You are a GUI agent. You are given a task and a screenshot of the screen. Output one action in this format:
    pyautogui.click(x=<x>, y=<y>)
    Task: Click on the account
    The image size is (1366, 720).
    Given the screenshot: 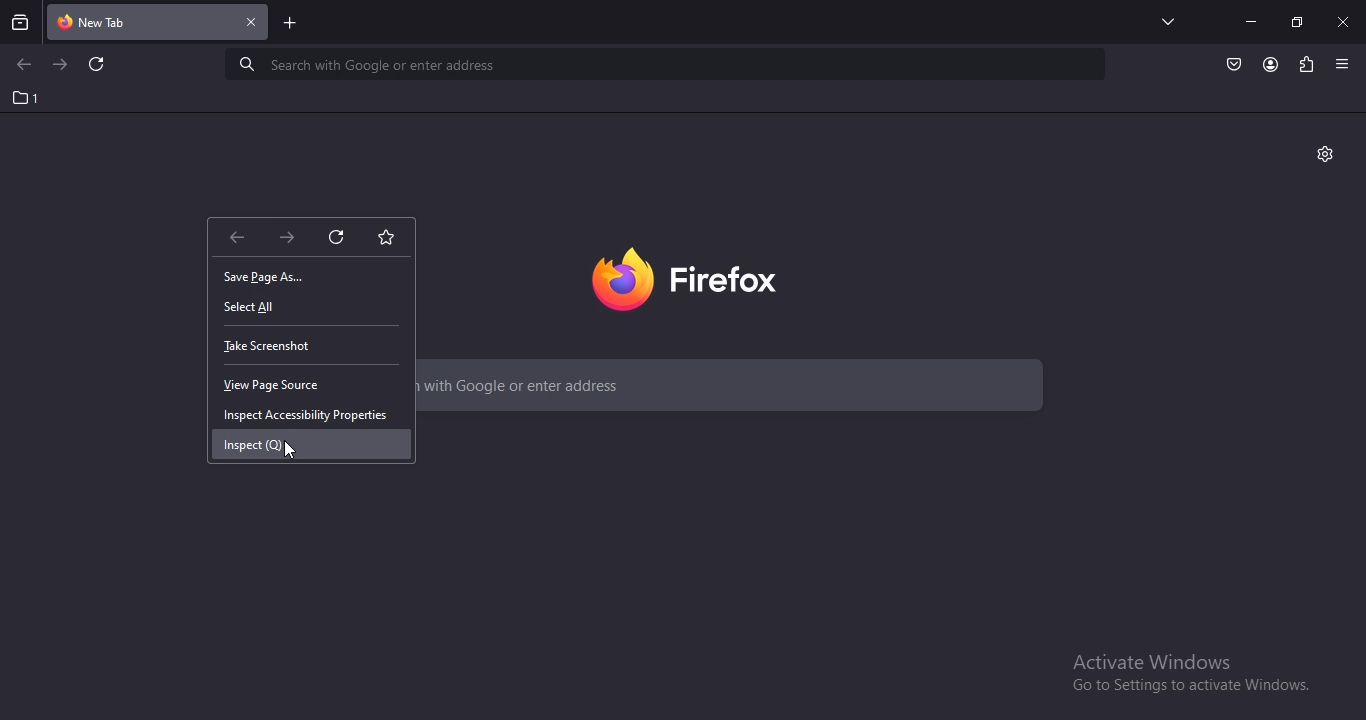 What is the action you would take?
    pyautogui.click(x=1271, y=65)
    